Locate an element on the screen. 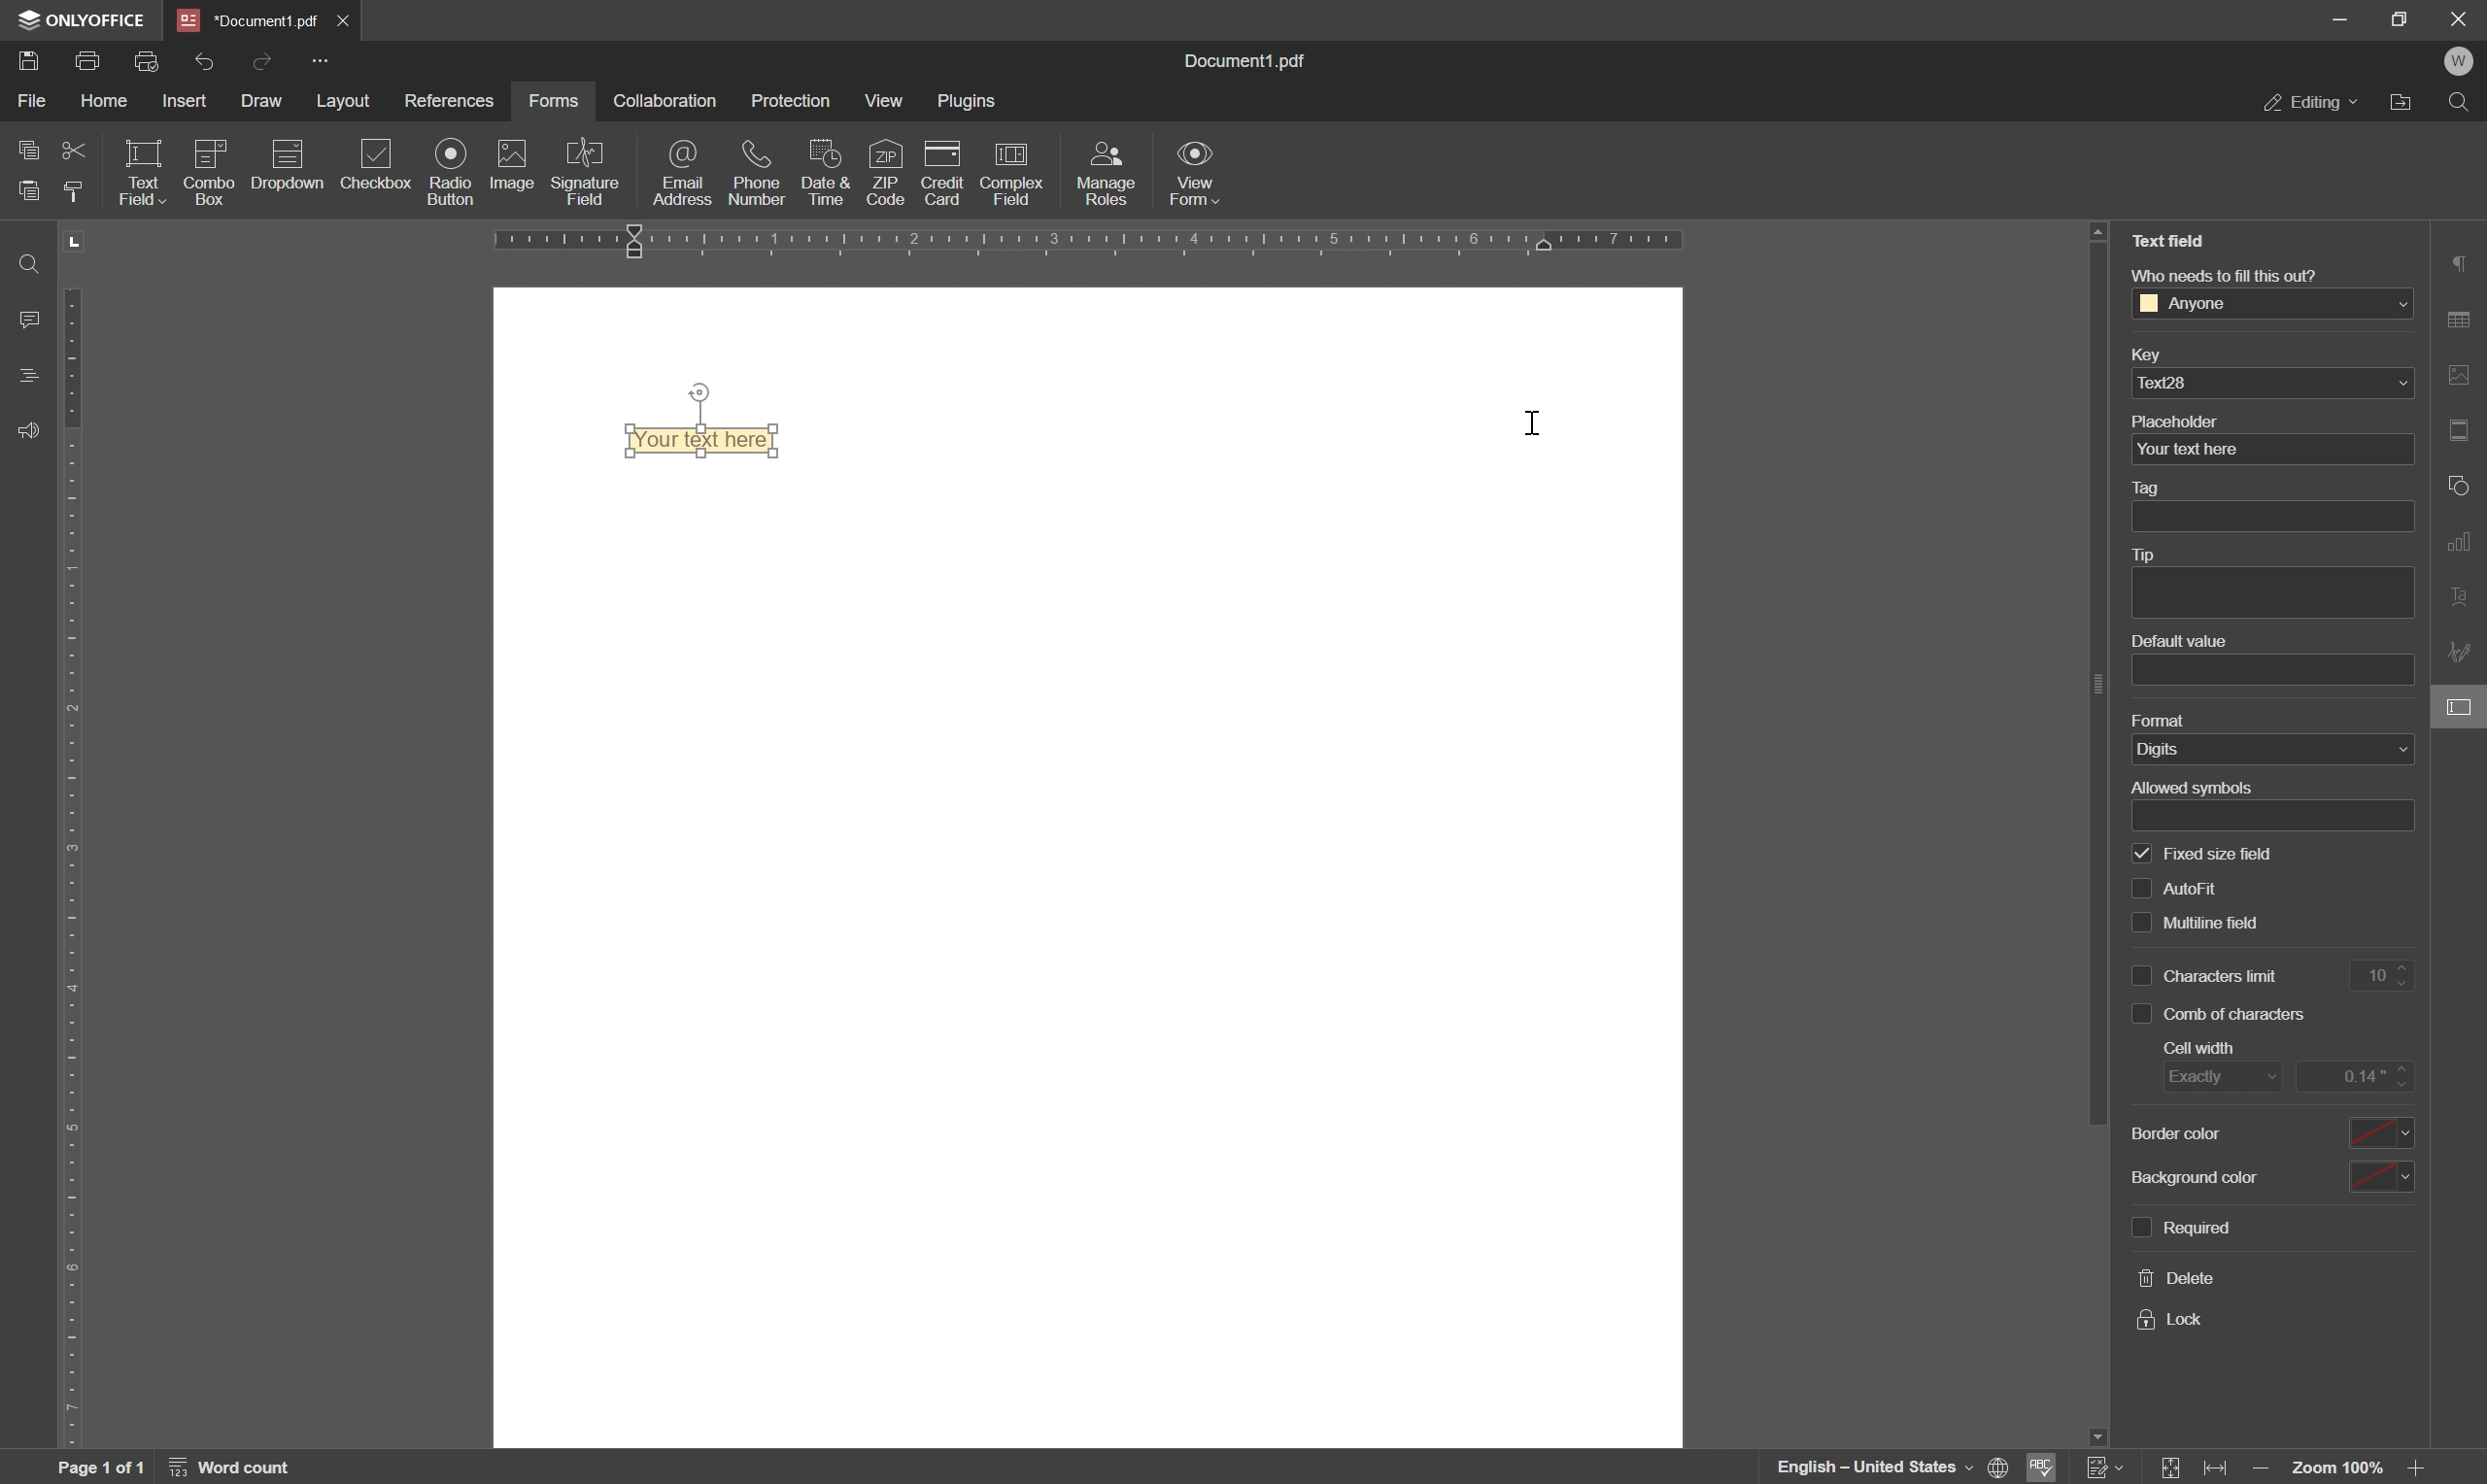  radio button is located at coordinates (449, 173).